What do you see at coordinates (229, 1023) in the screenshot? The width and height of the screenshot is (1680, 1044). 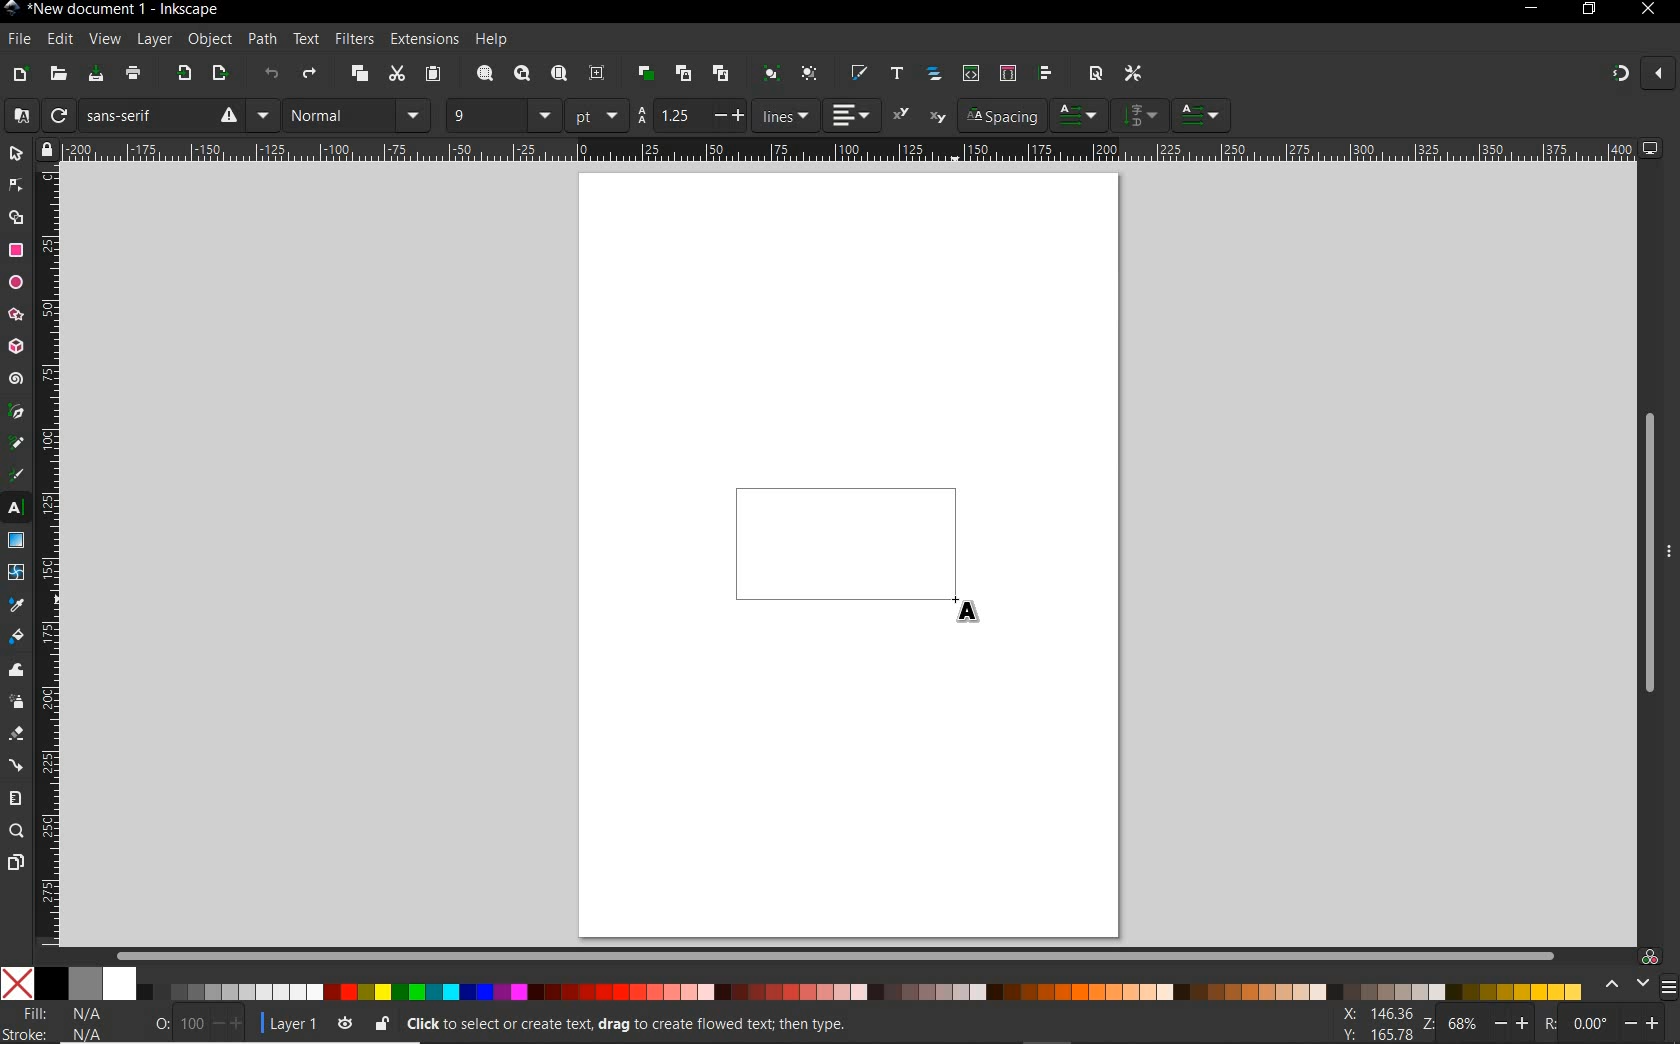 I see `increase/decrease` at bounding box center [229, 1023].